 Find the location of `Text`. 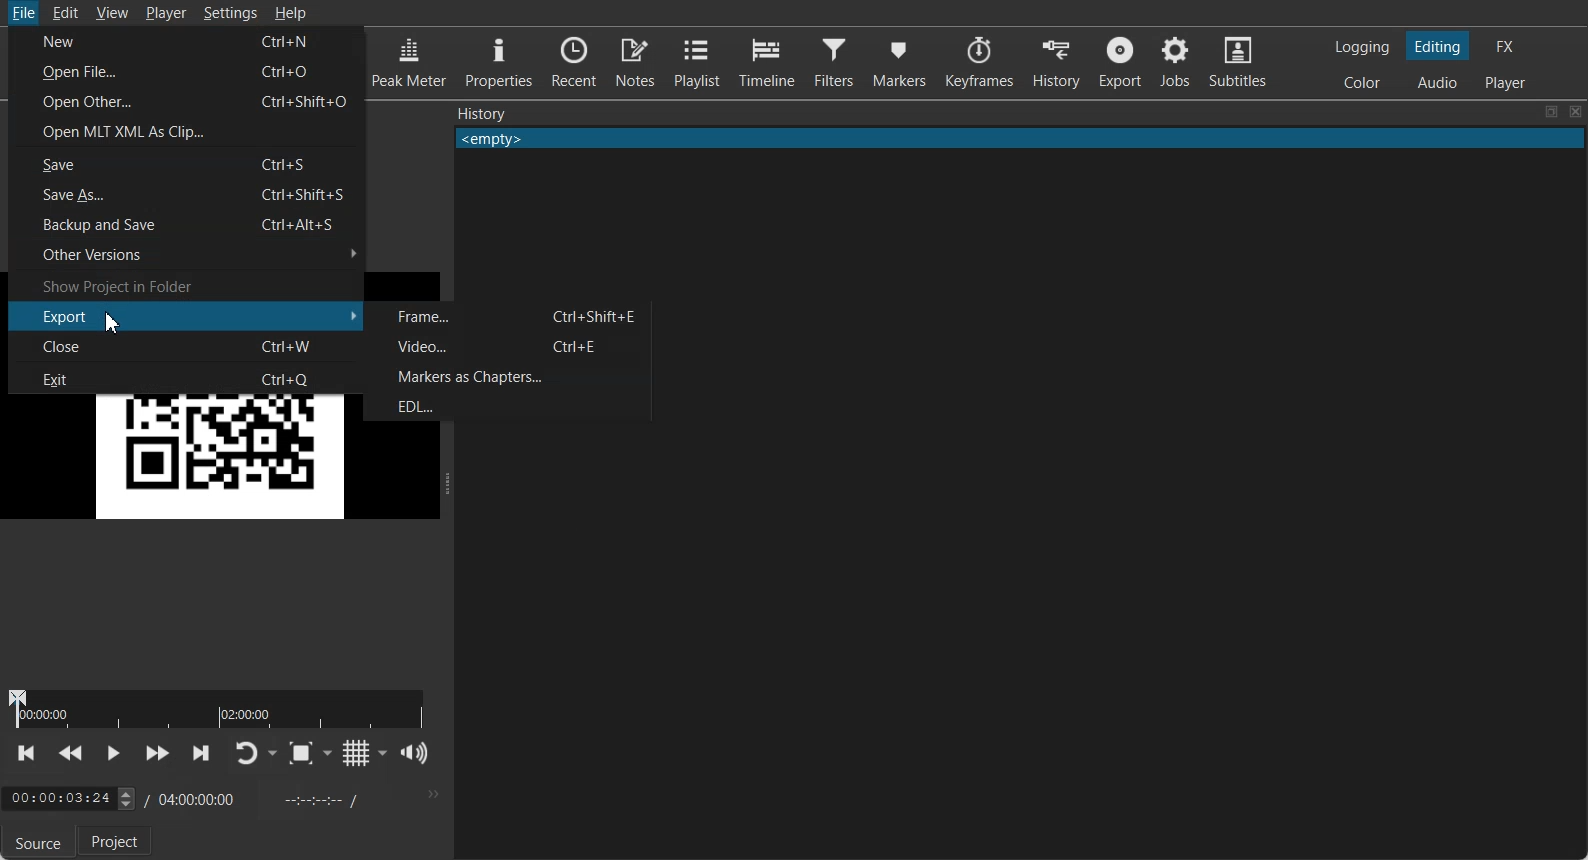

Text is located at coordinates (1020, 139).